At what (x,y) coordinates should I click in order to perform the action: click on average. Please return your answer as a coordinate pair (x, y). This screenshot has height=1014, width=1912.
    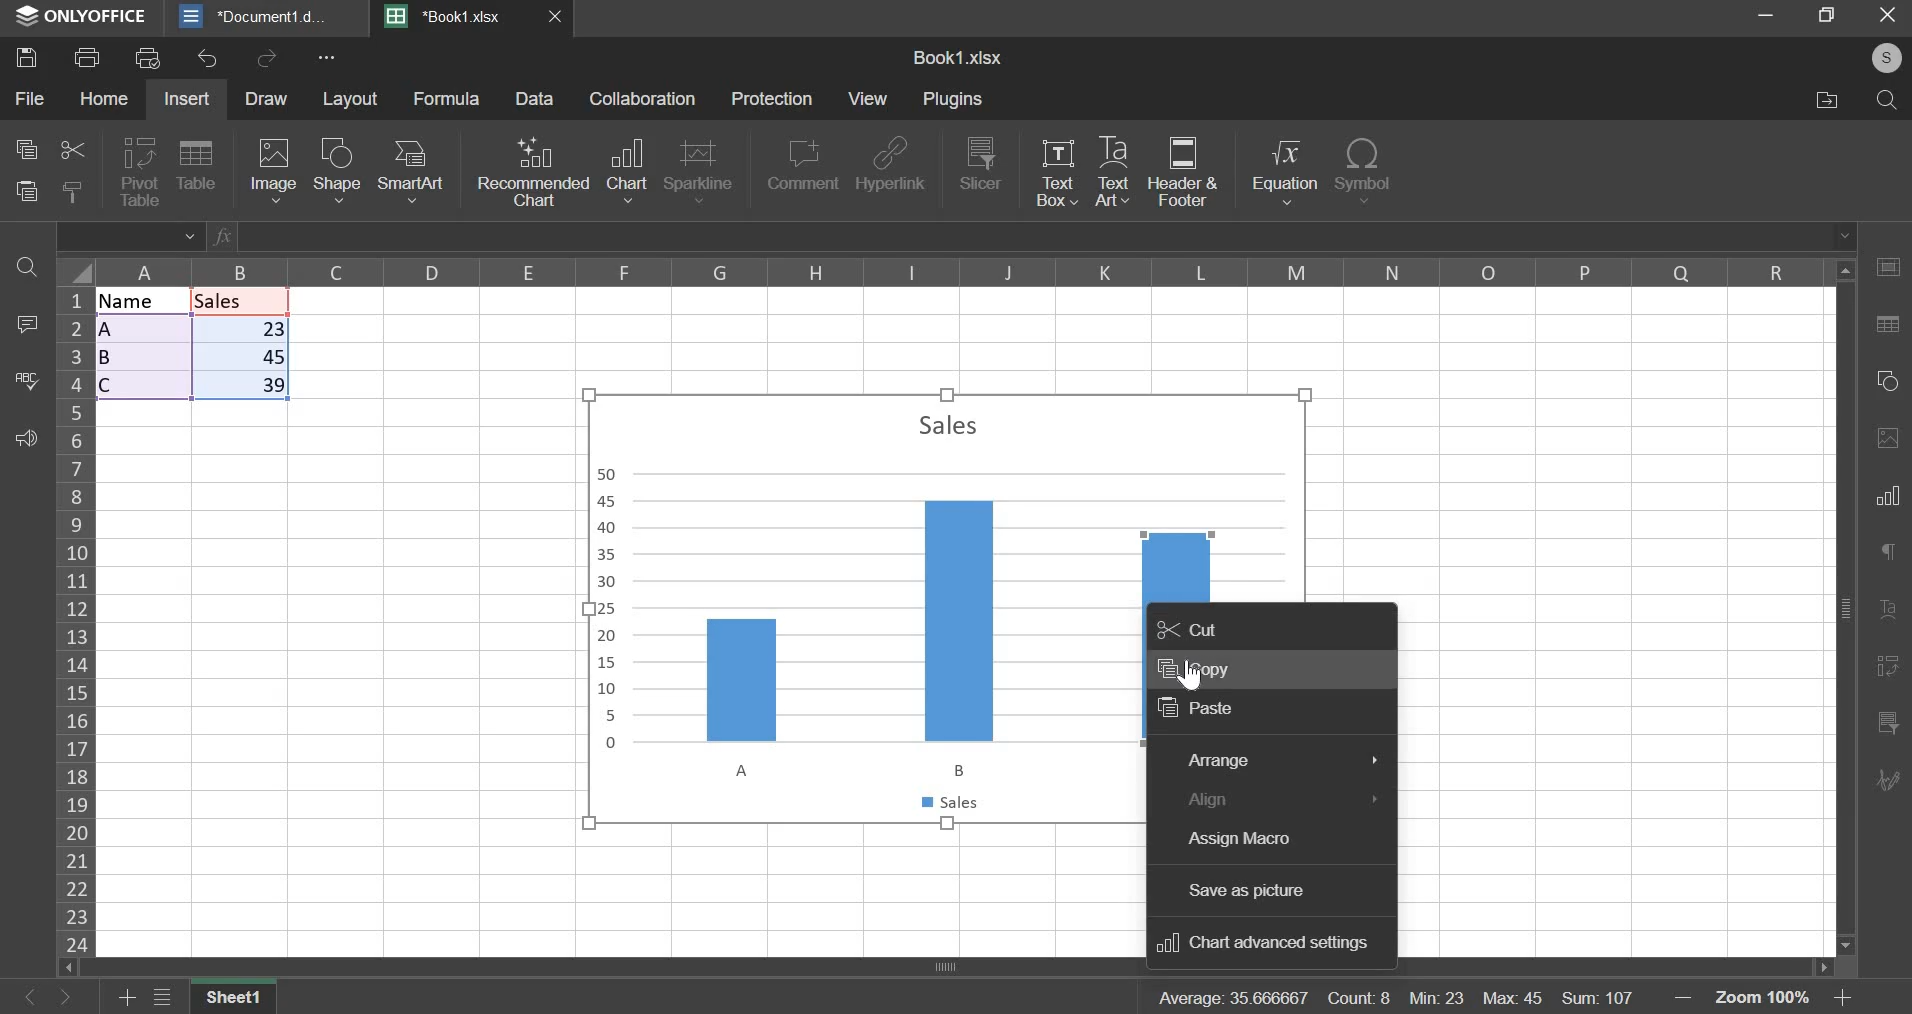
    Looking at the image, I should click on (1236, 994).